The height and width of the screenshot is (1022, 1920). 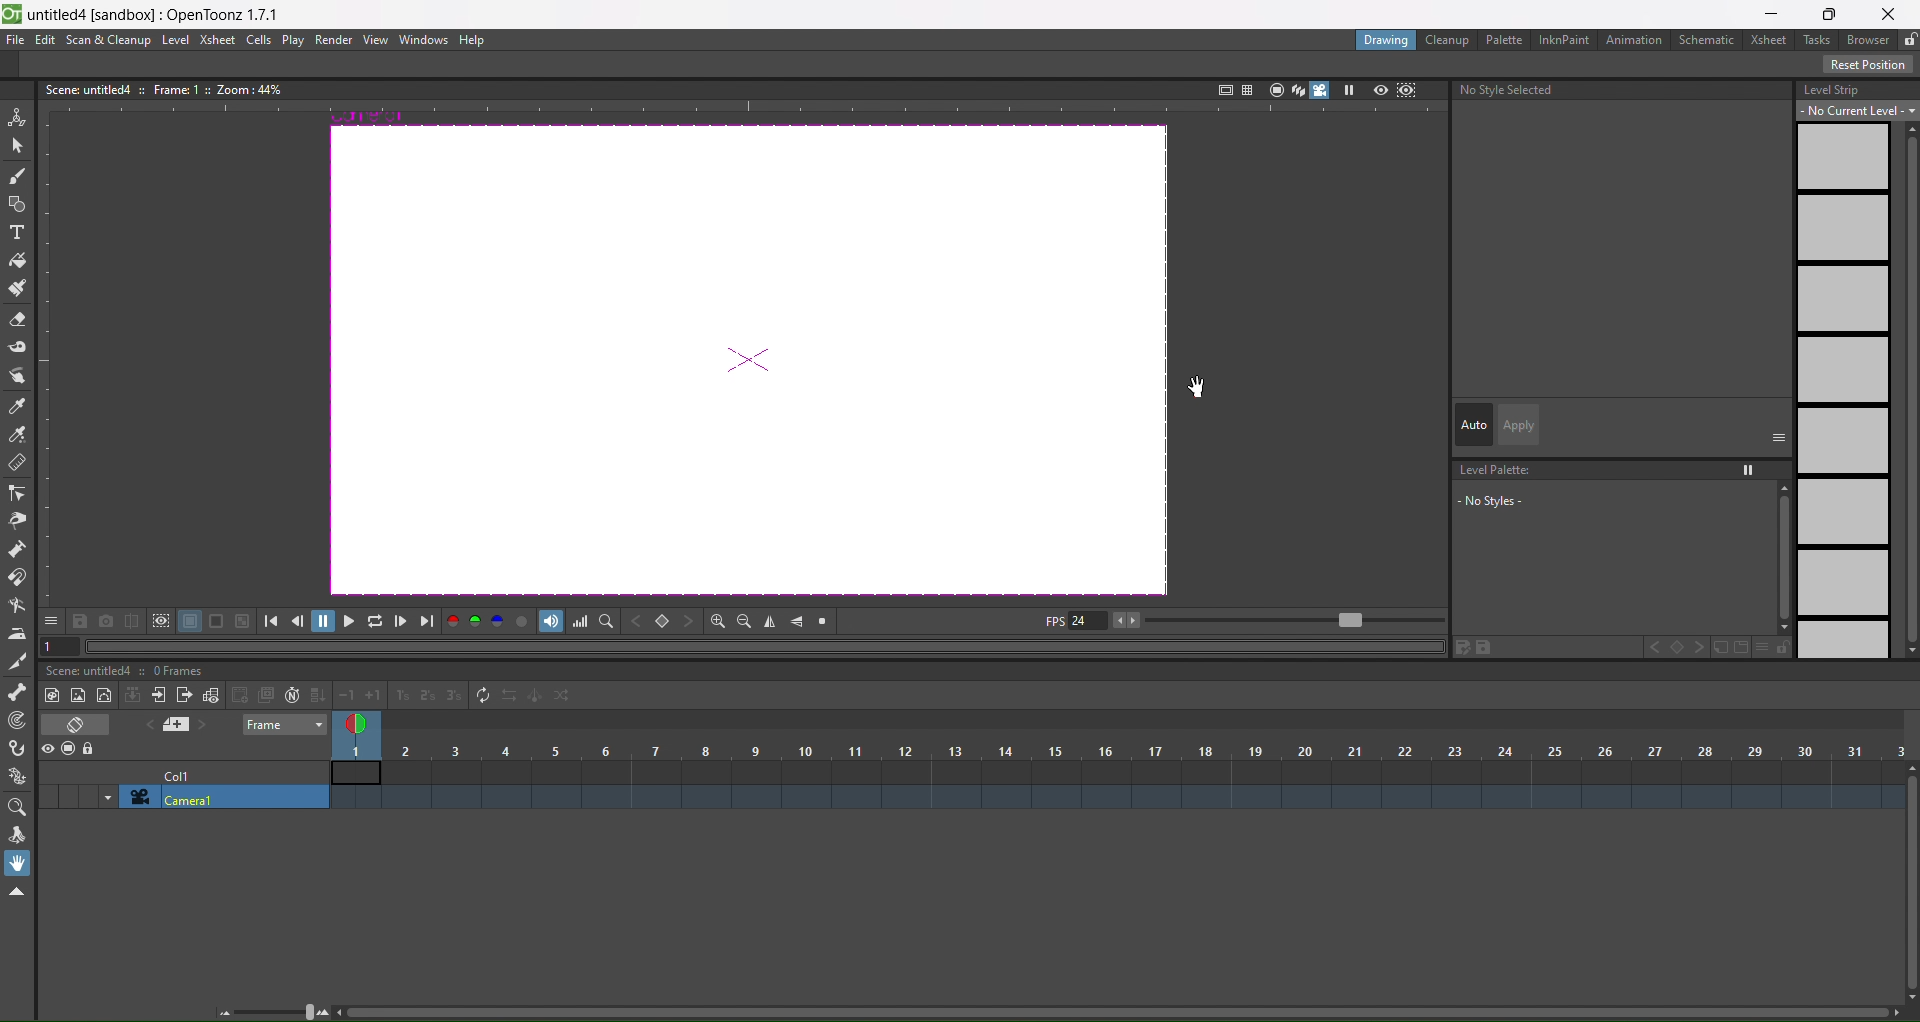 What do you see at coordinates (286, 724) in the screenshot?
I see `frame` at bounding box center [286, 724].